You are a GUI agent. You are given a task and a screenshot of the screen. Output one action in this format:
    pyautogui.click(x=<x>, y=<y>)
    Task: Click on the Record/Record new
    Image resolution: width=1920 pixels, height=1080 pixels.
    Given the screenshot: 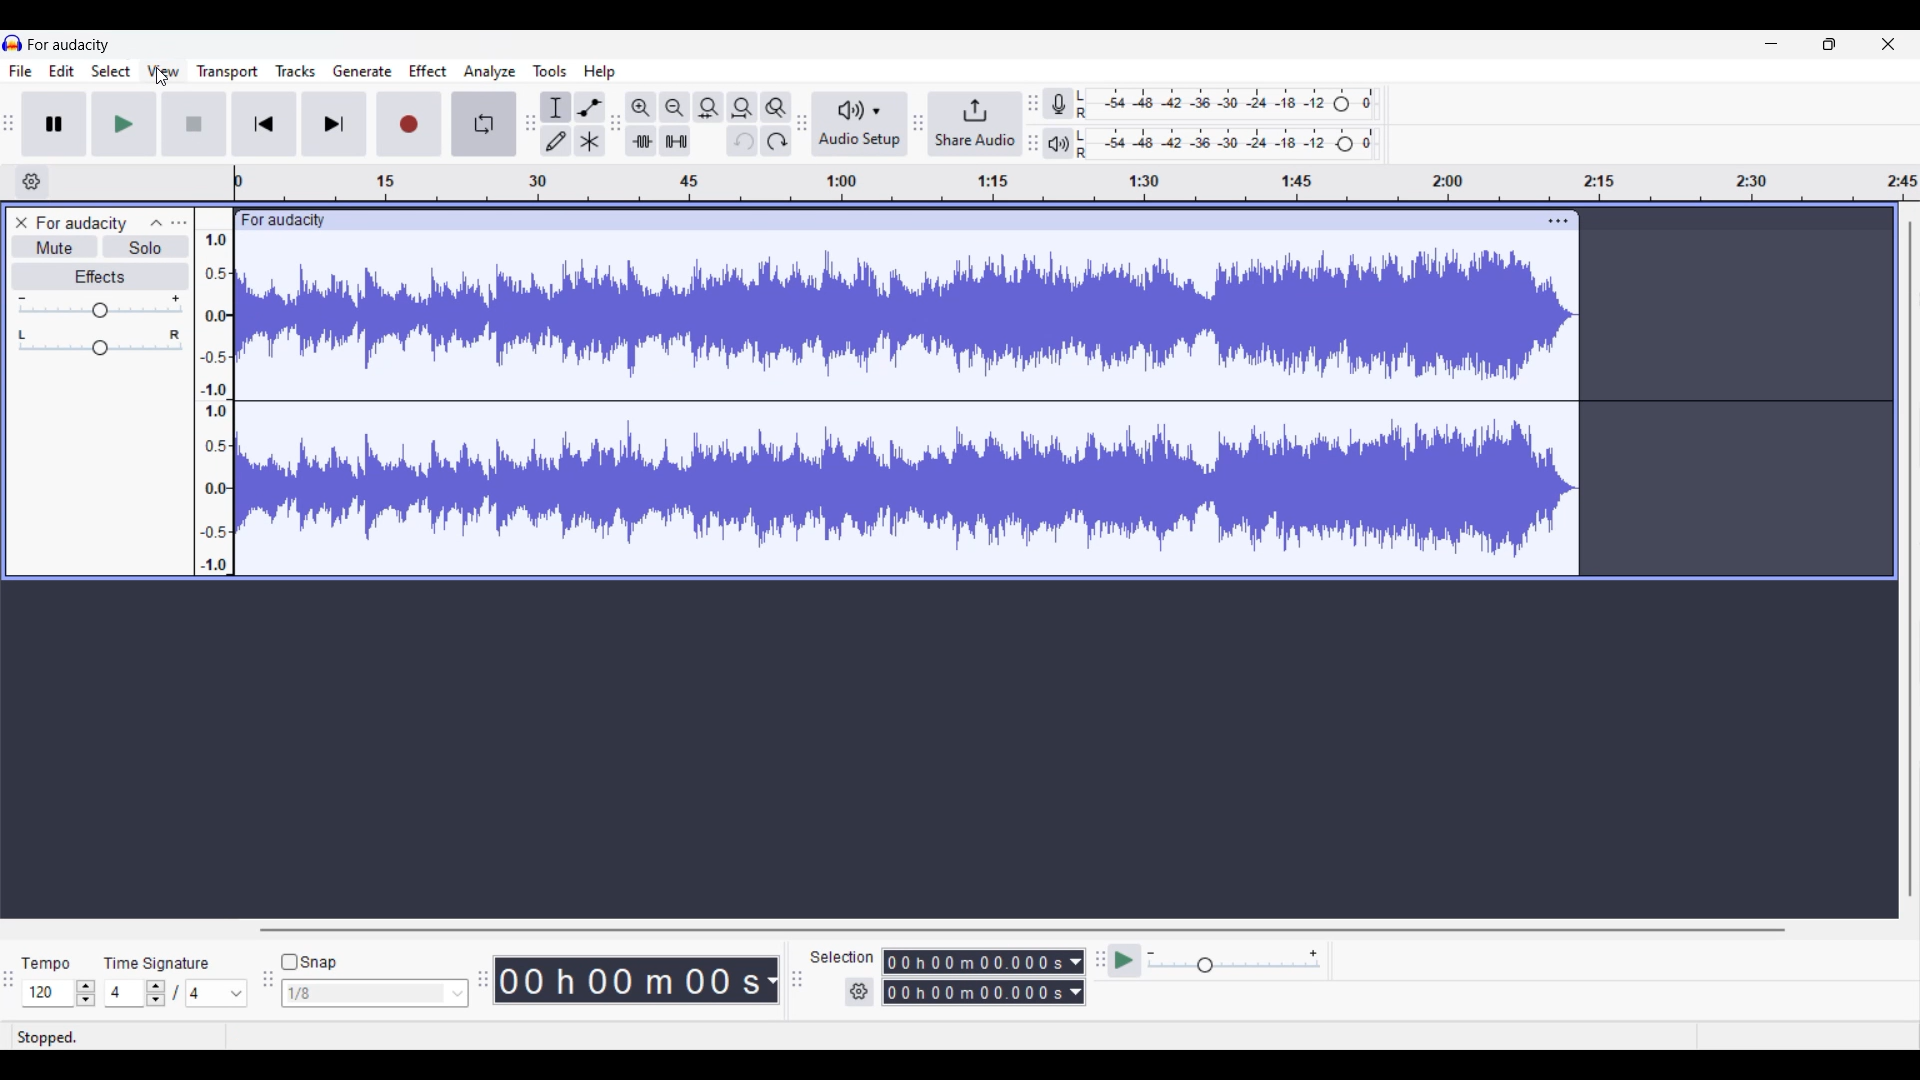 What is the action you would take?
    pyautogui.click(x=410, y=124)
    